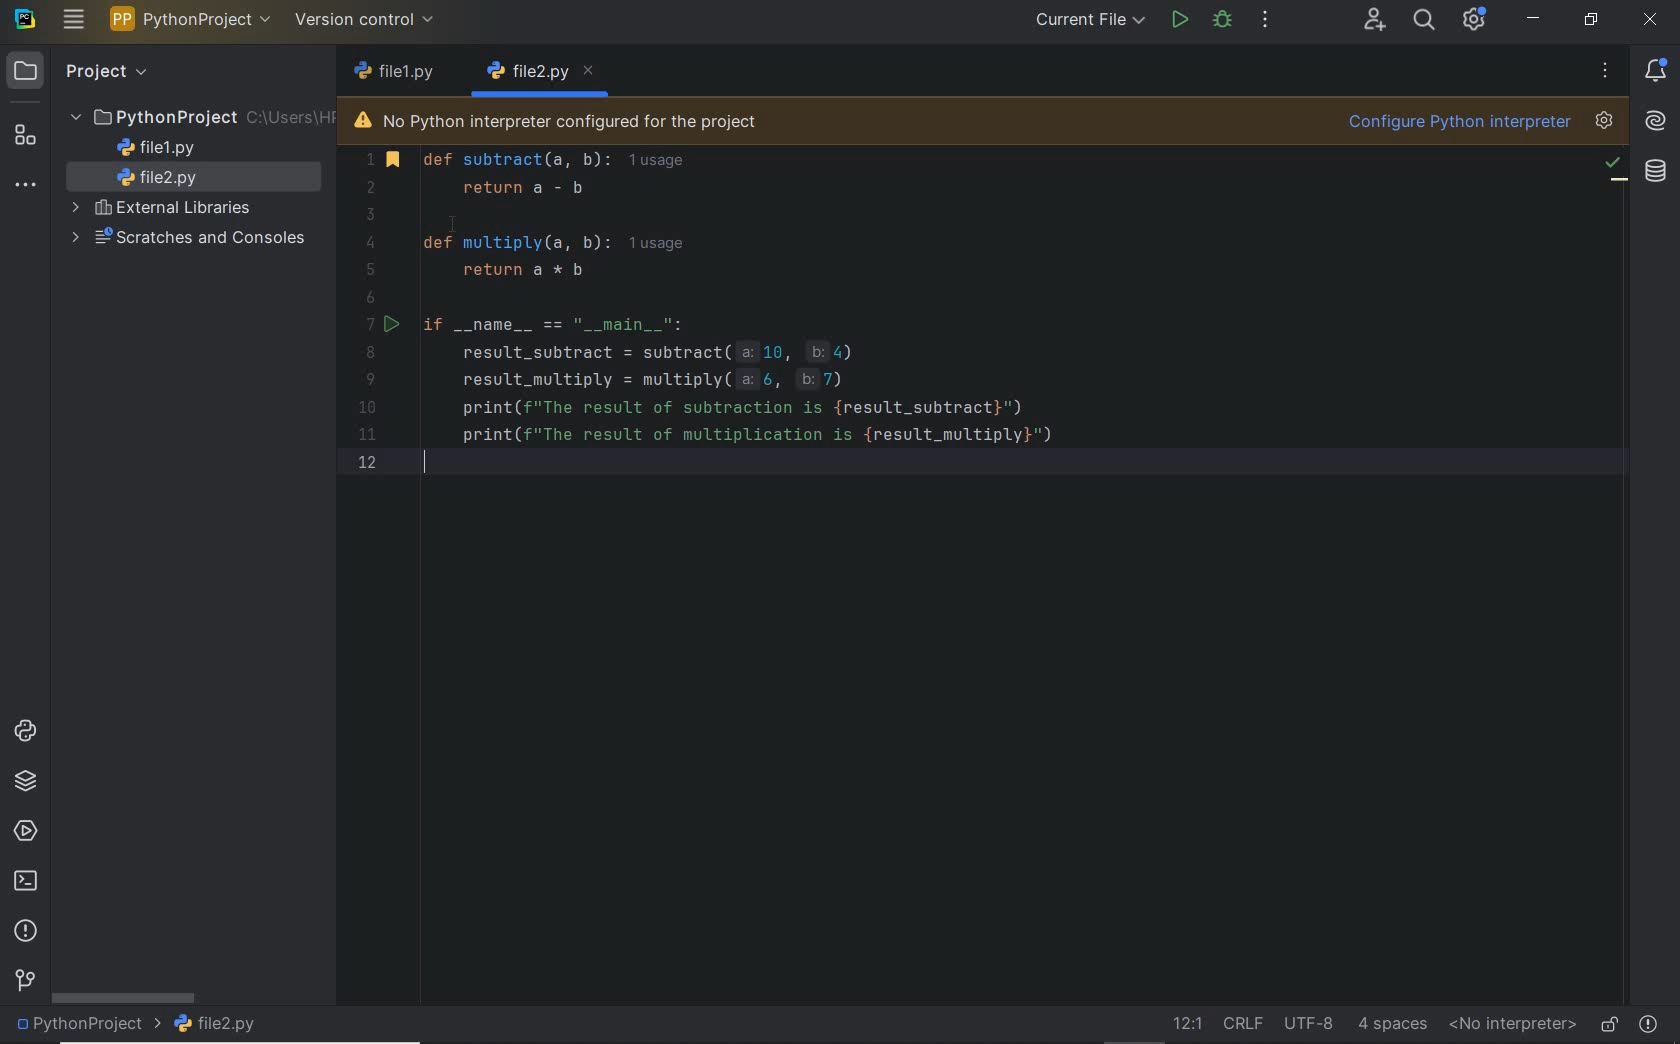 The width and height of the screenshot is (1680, 1044). Describe the element at coordinates (193, 19) in the screenshot. I see `project name` at that location.